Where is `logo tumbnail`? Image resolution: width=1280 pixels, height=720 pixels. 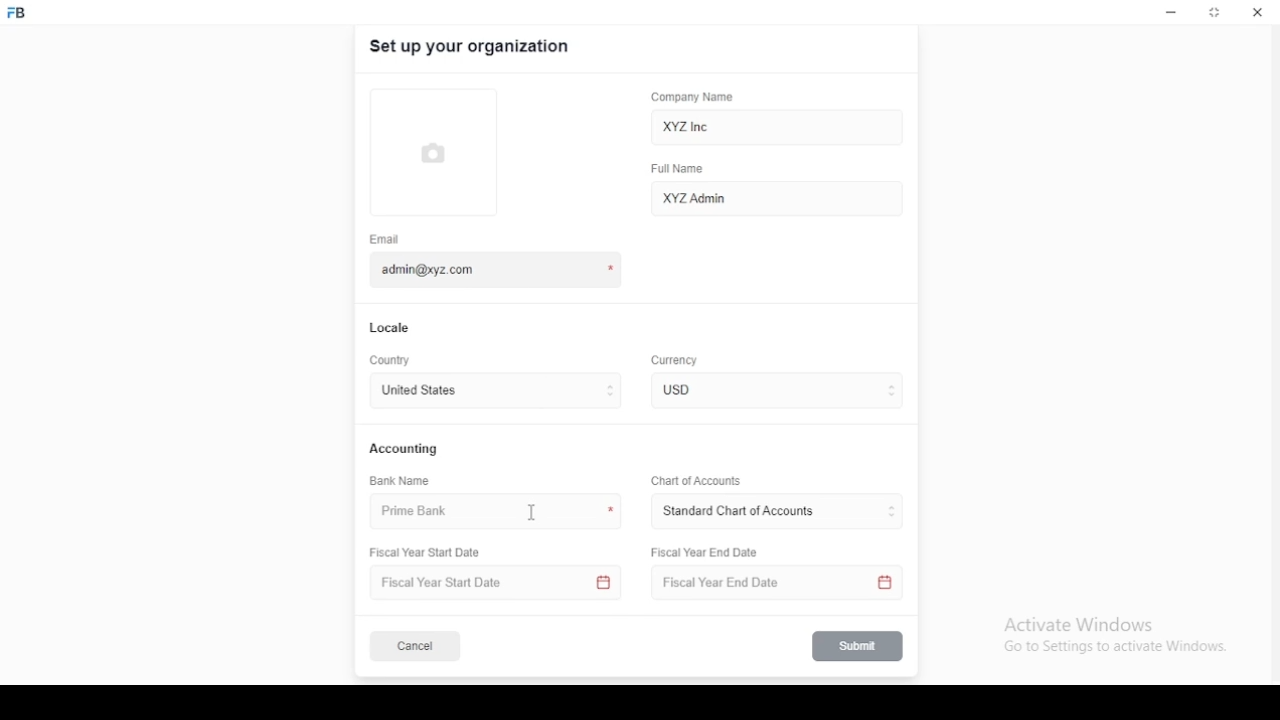 logo tumbnail is located at coordinates (436, 153).